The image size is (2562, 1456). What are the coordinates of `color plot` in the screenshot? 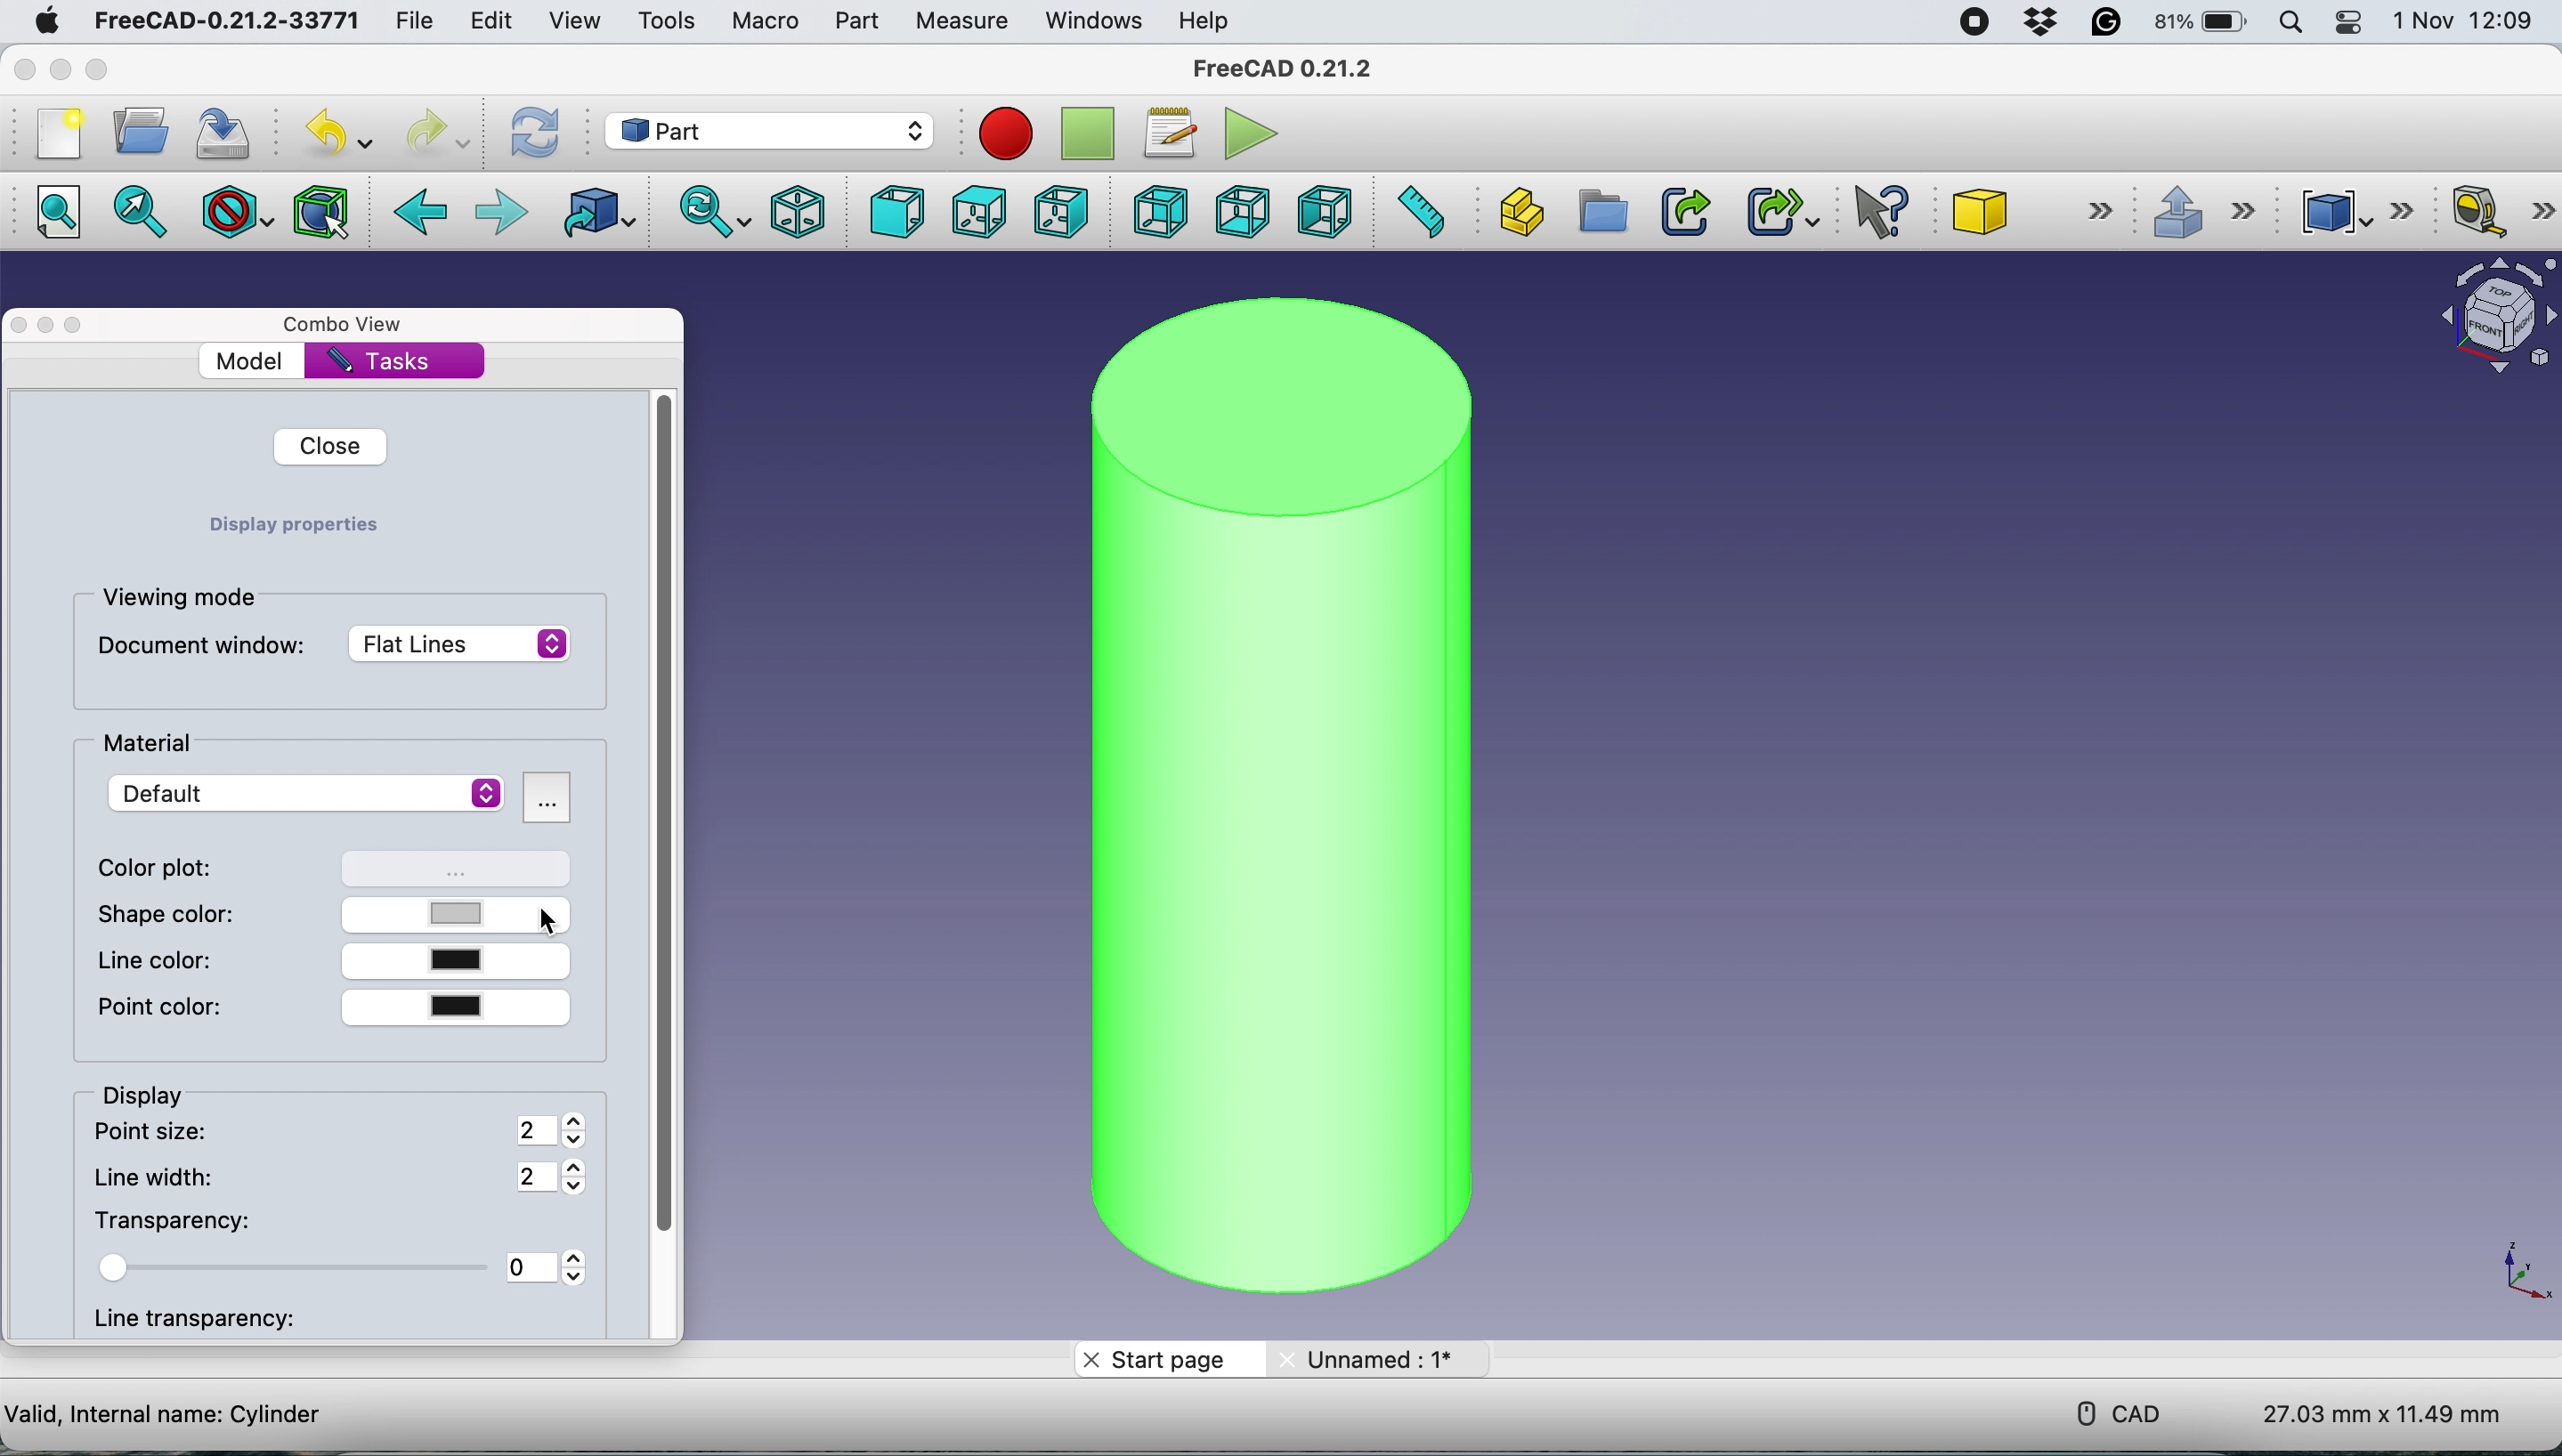 It's located at (338, 867).